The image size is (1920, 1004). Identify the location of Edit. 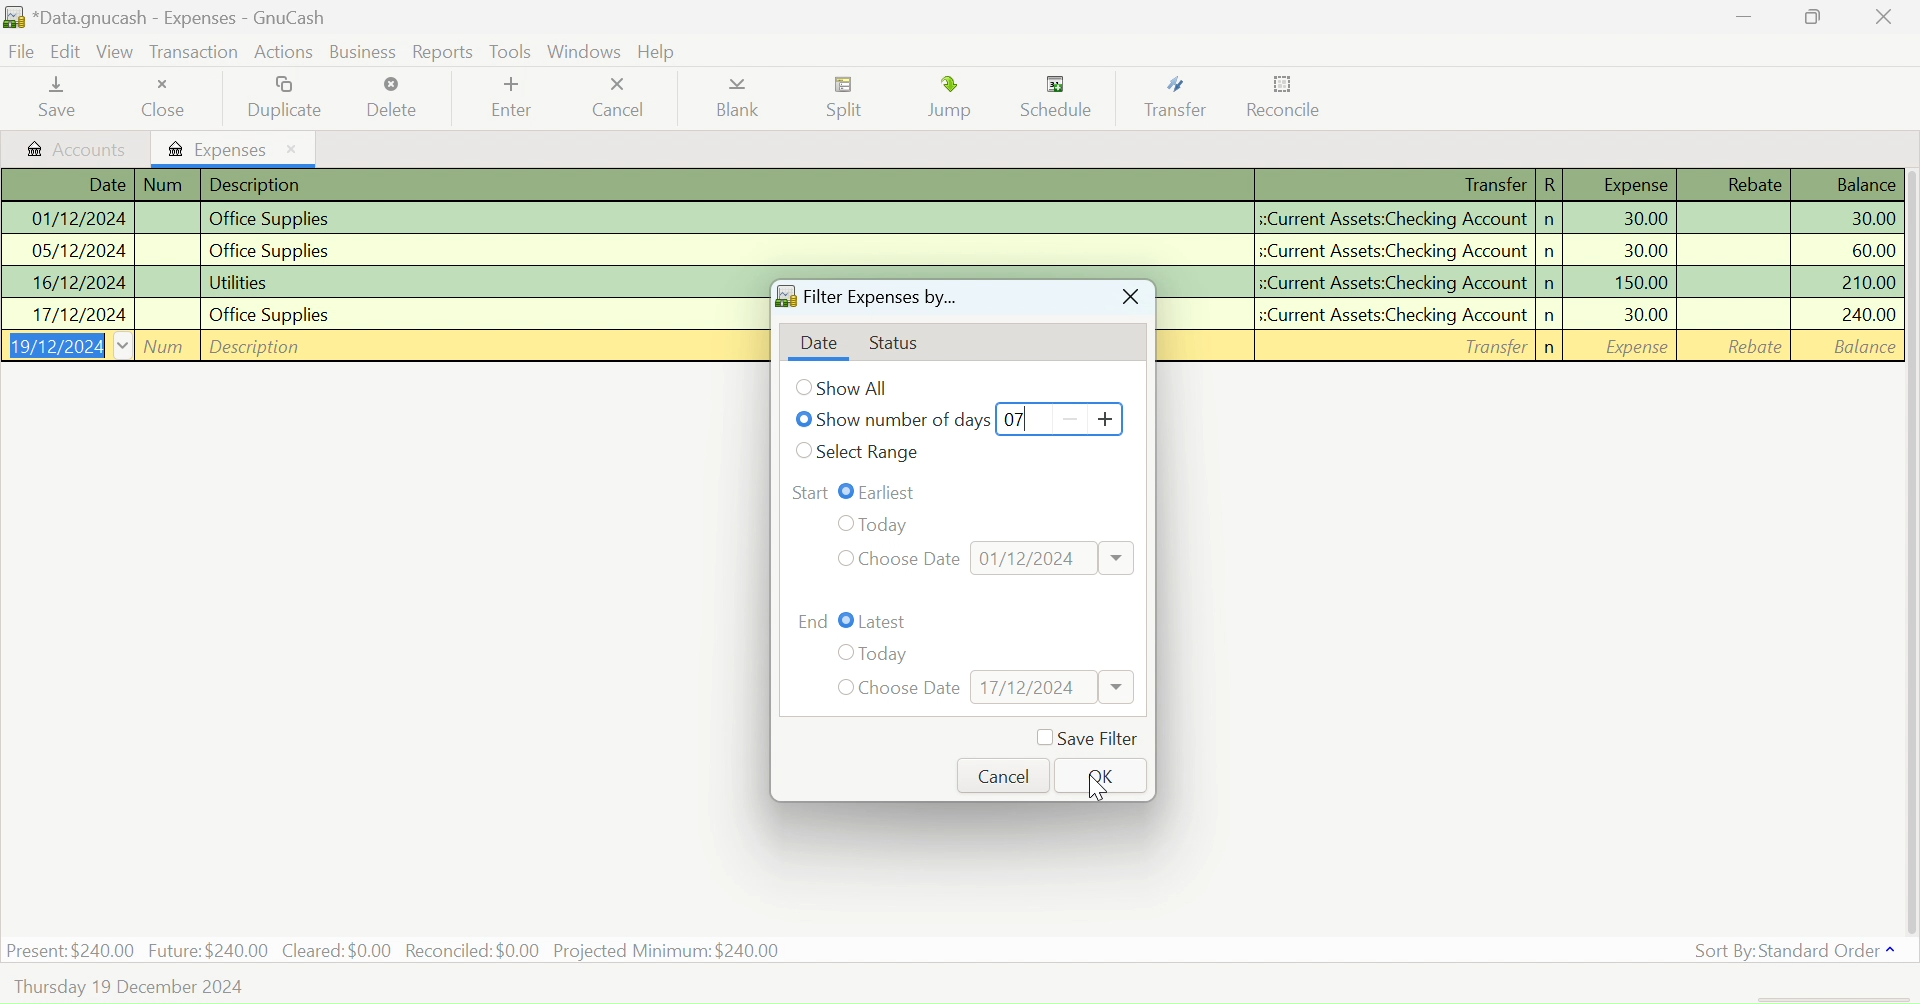
(67, 53).